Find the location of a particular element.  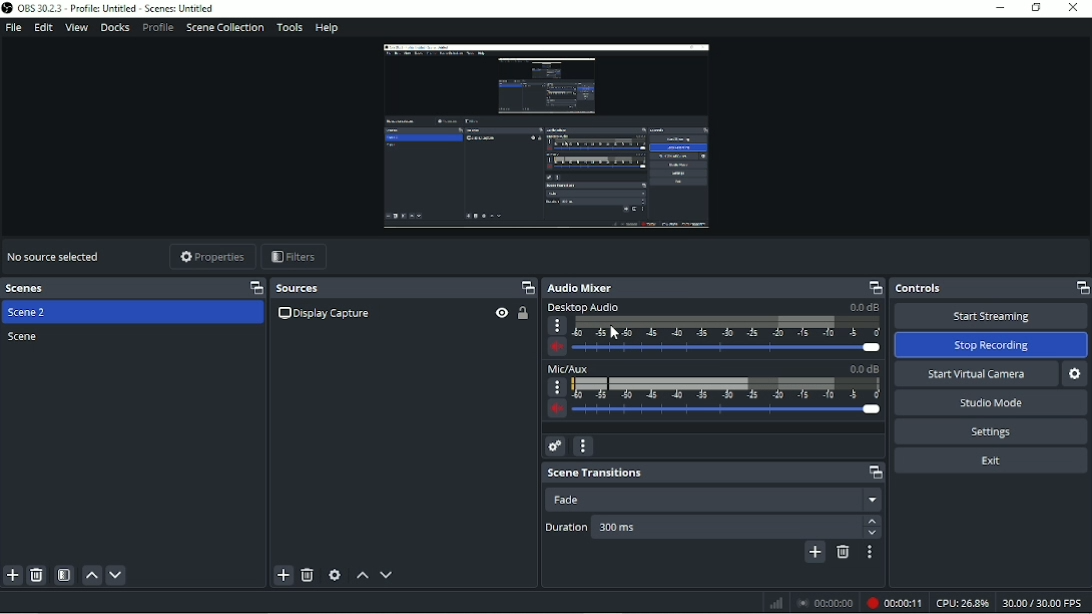

Remove configurable transition is located at coordinates (843, 553).